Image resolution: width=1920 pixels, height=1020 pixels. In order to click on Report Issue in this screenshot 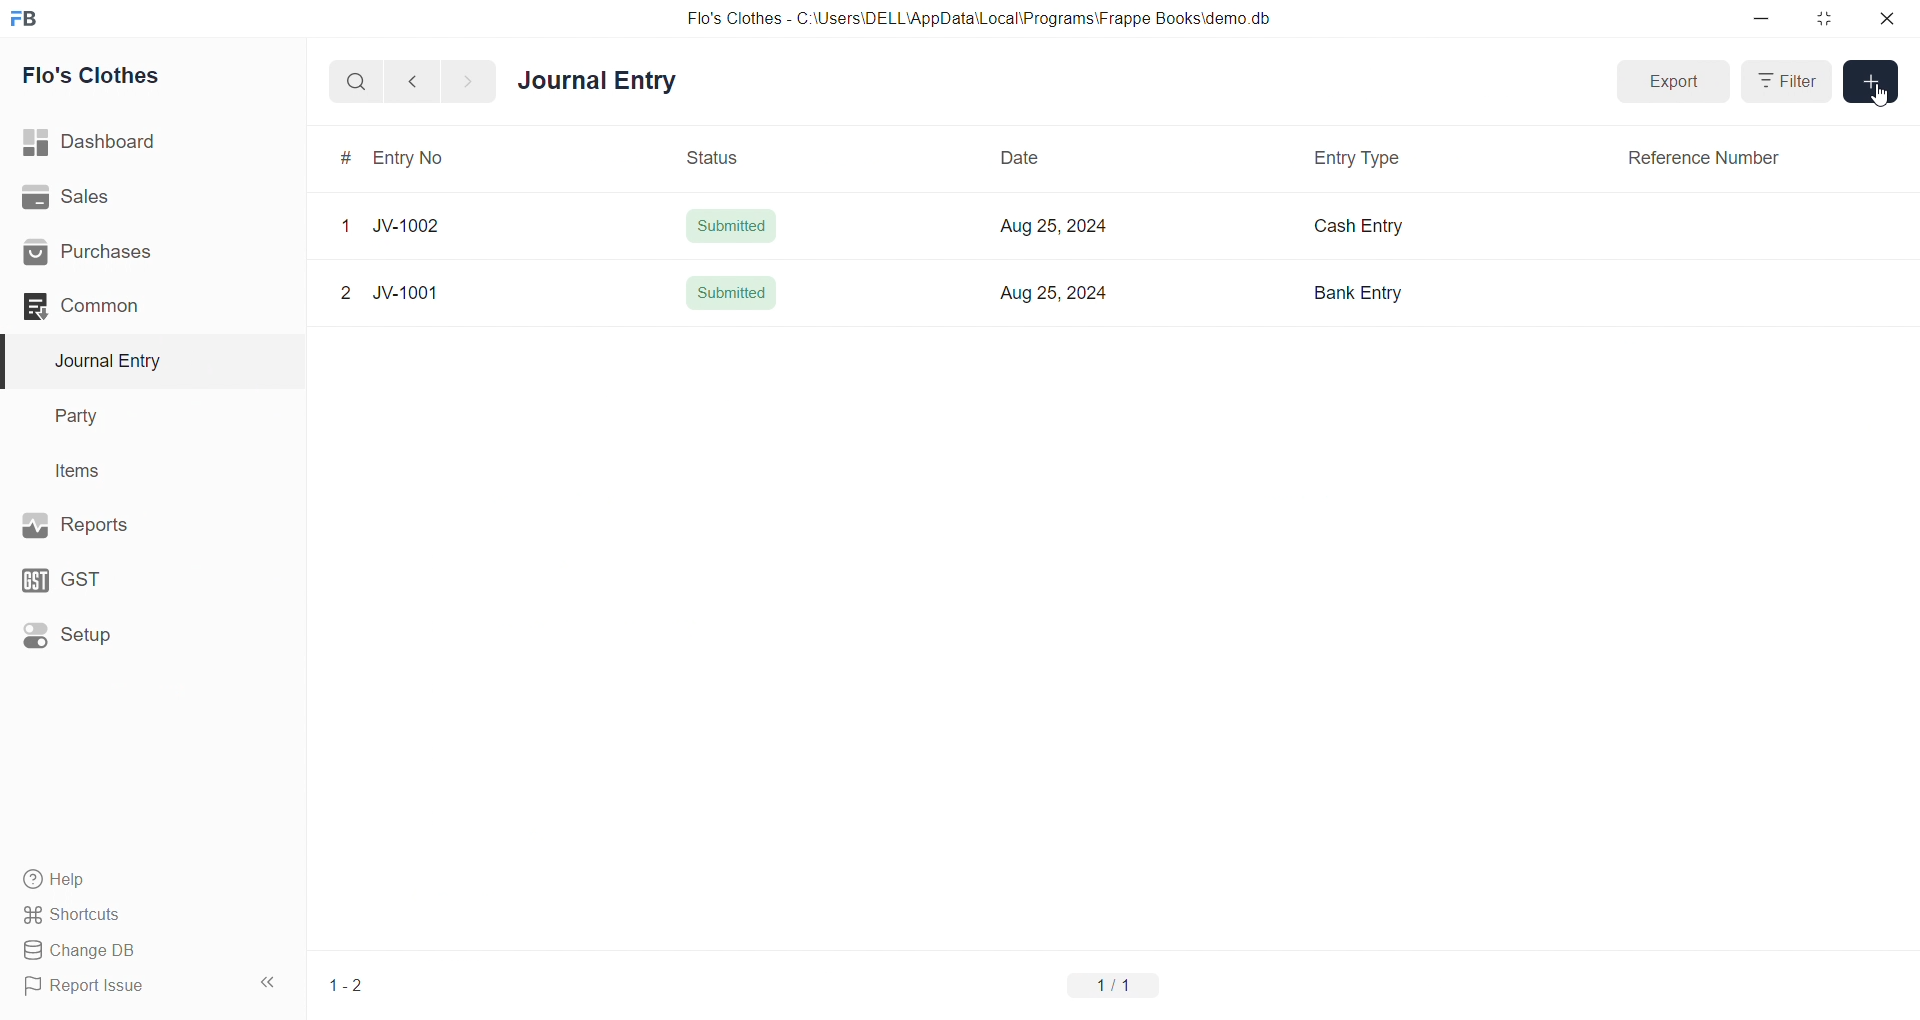, I will do `click(124, 986)`.